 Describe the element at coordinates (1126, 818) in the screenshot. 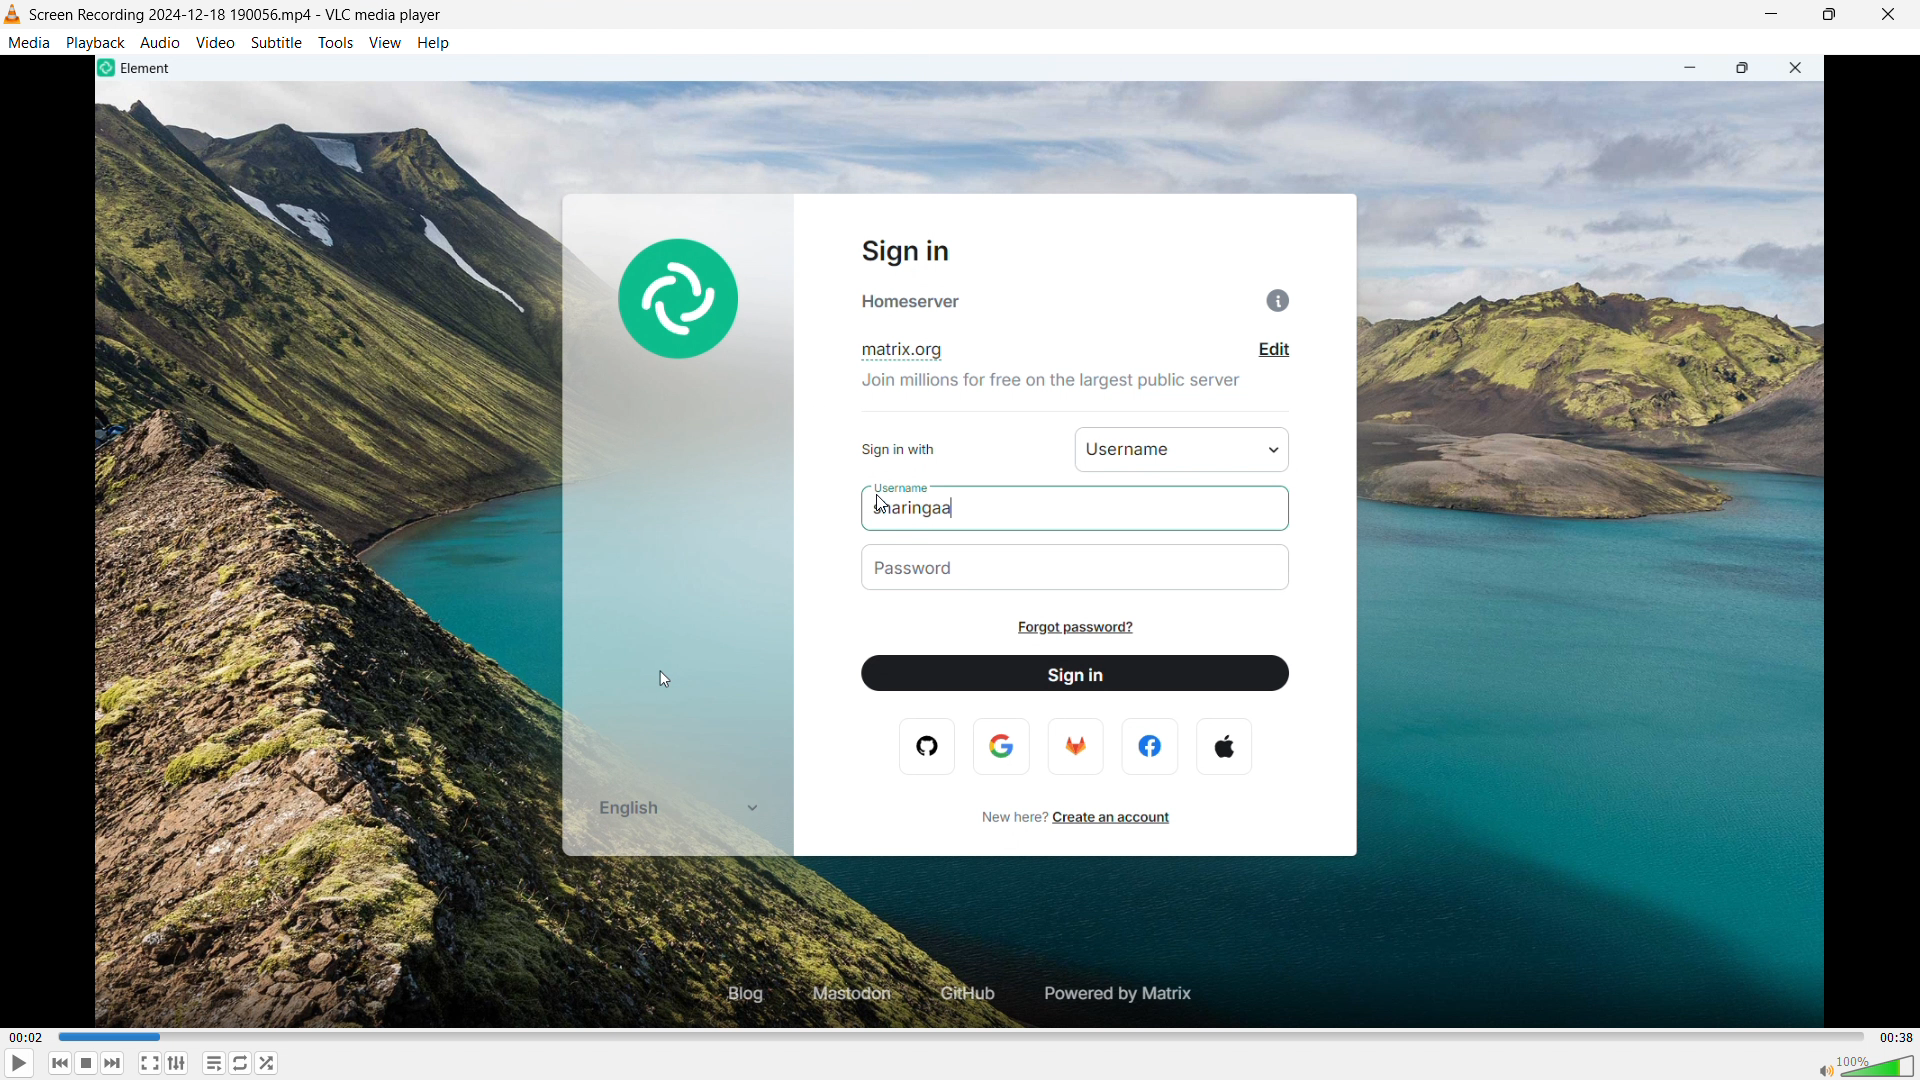

I see `create an account` at that location.